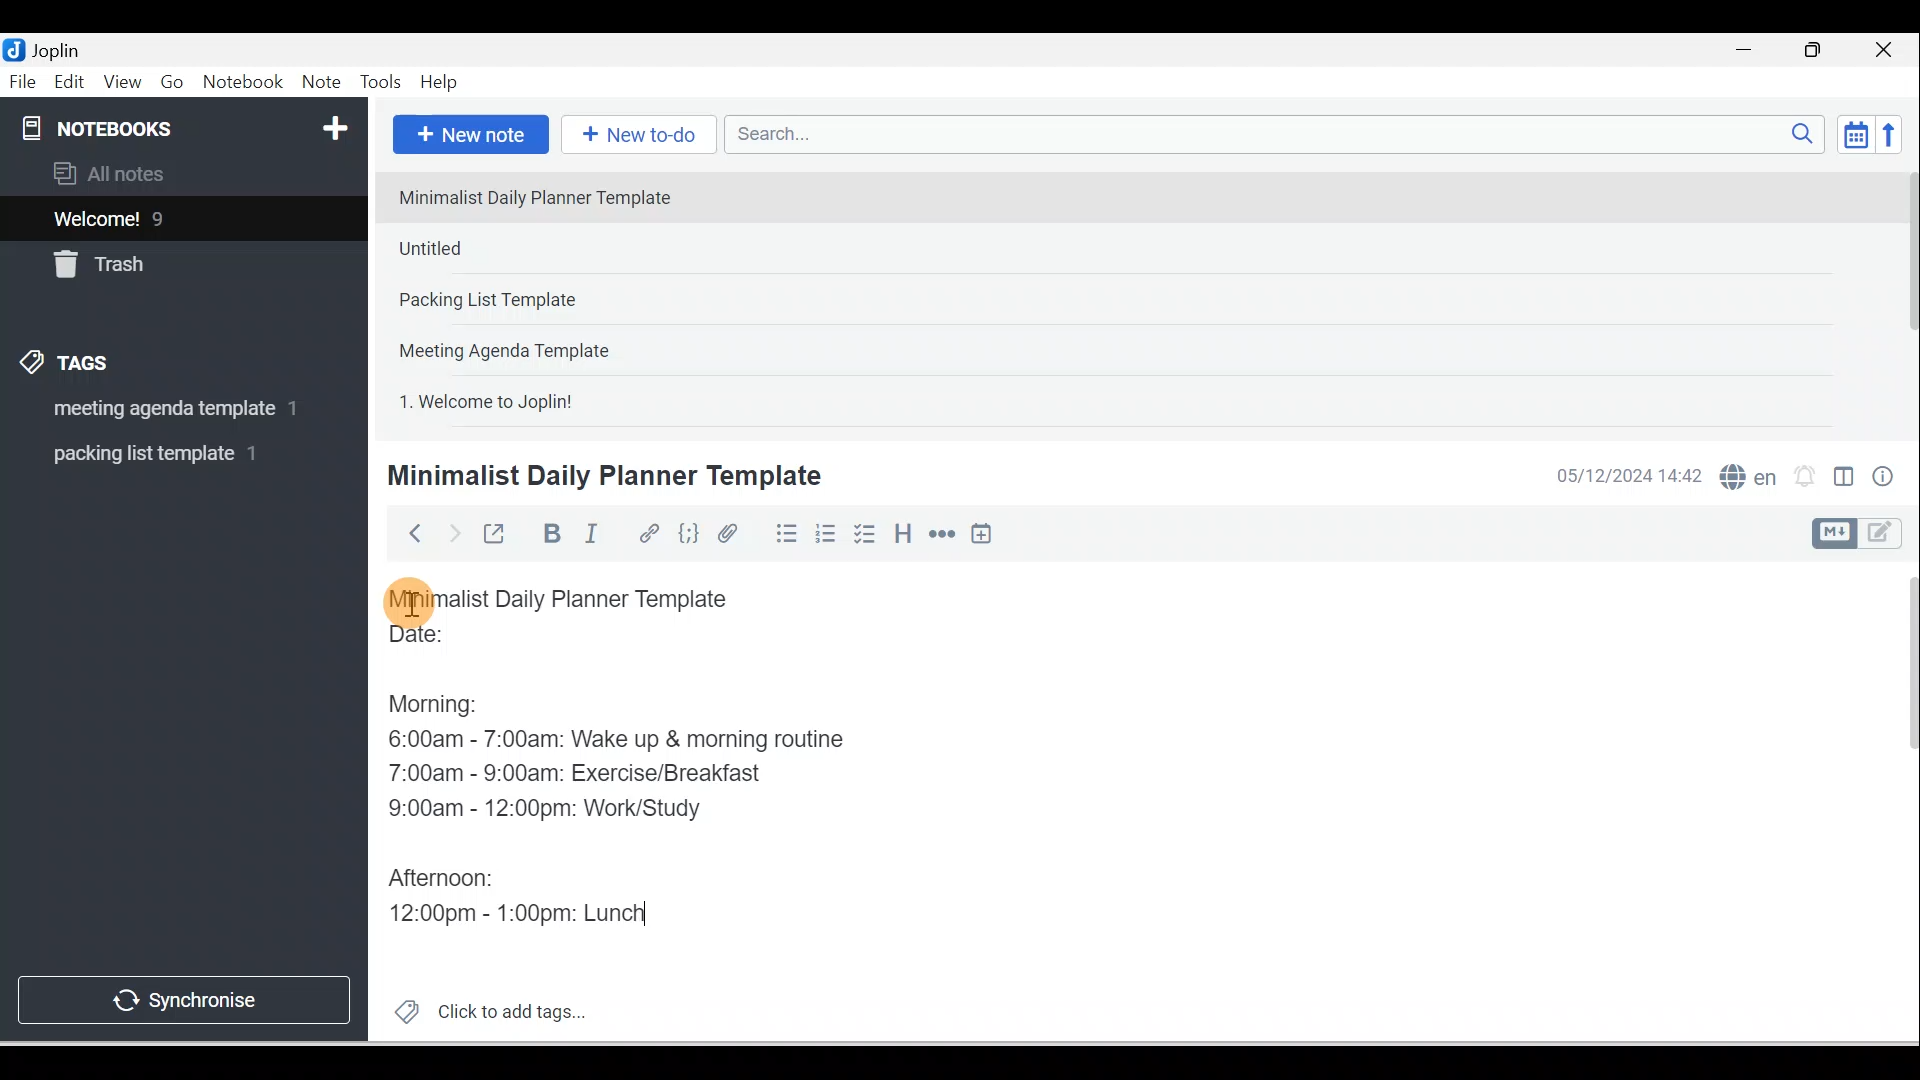  Describe the element at coordinates (24, 80) in the screenshot. I see `File` at that location.